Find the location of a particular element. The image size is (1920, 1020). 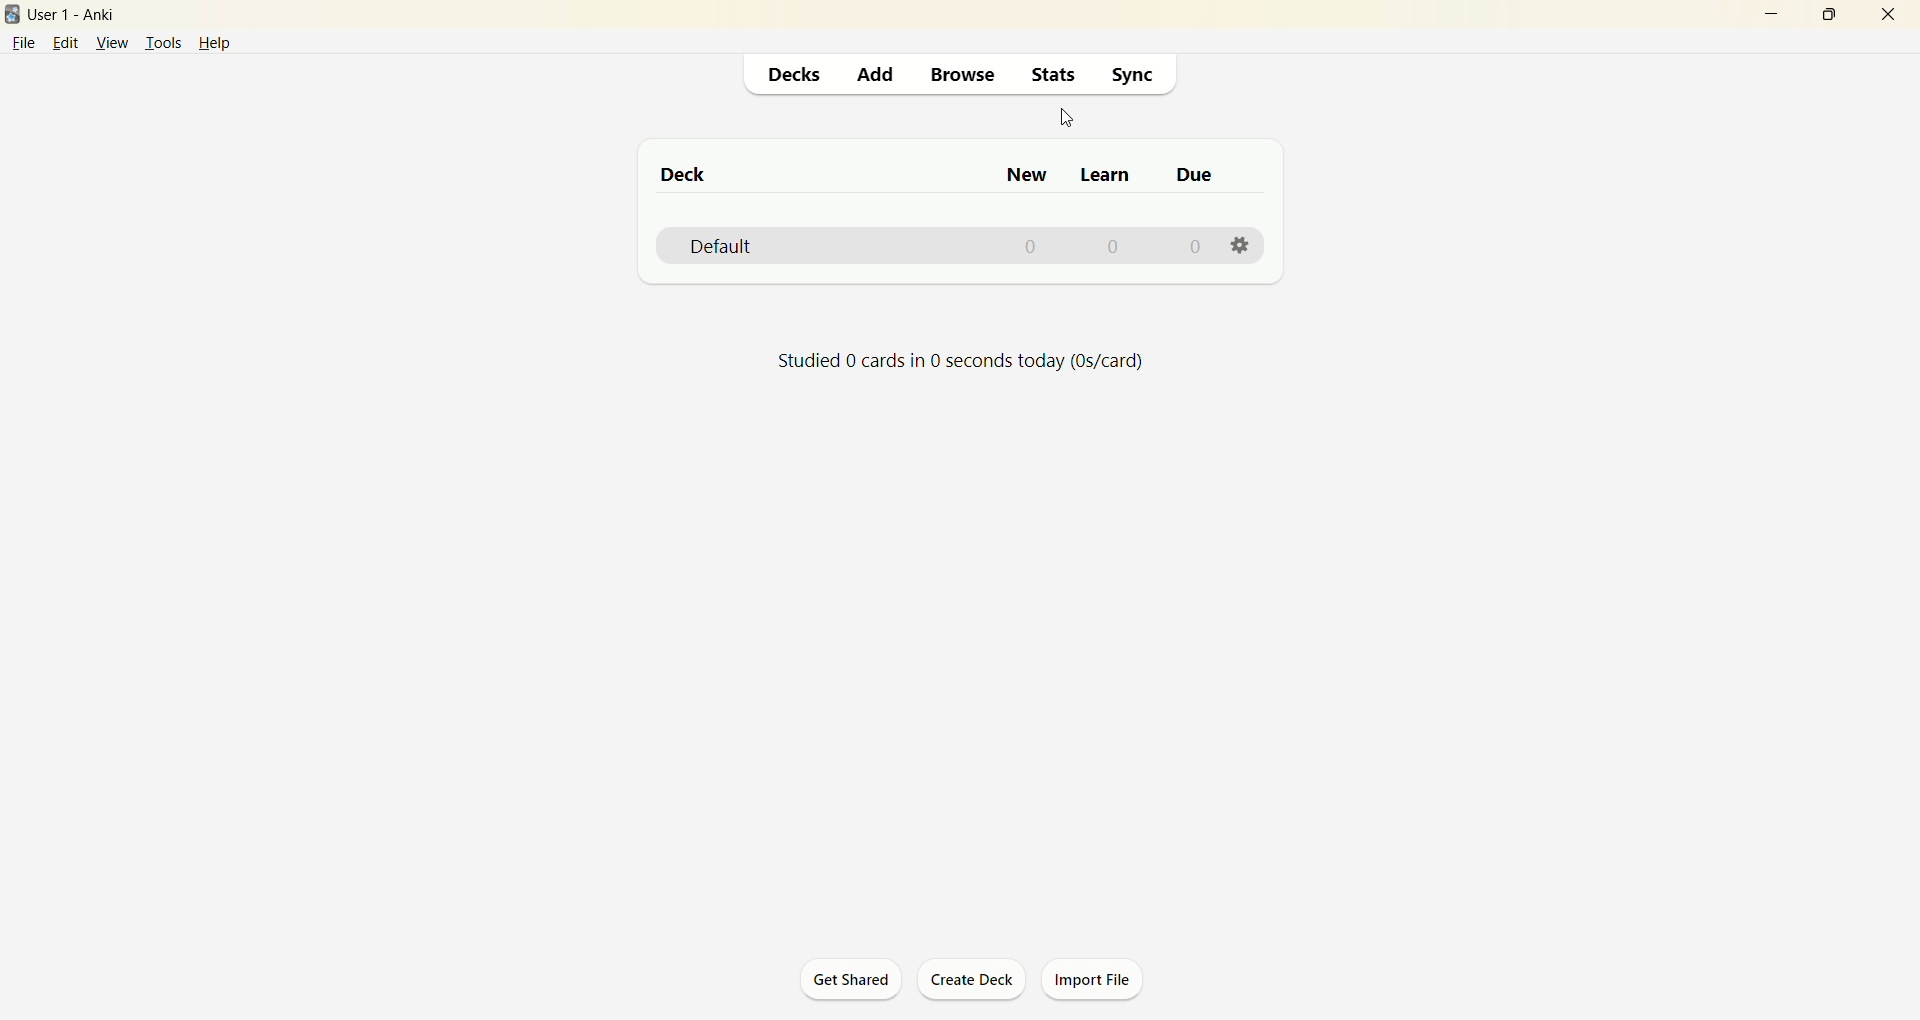

sync is located at coordinates (1129, 74).